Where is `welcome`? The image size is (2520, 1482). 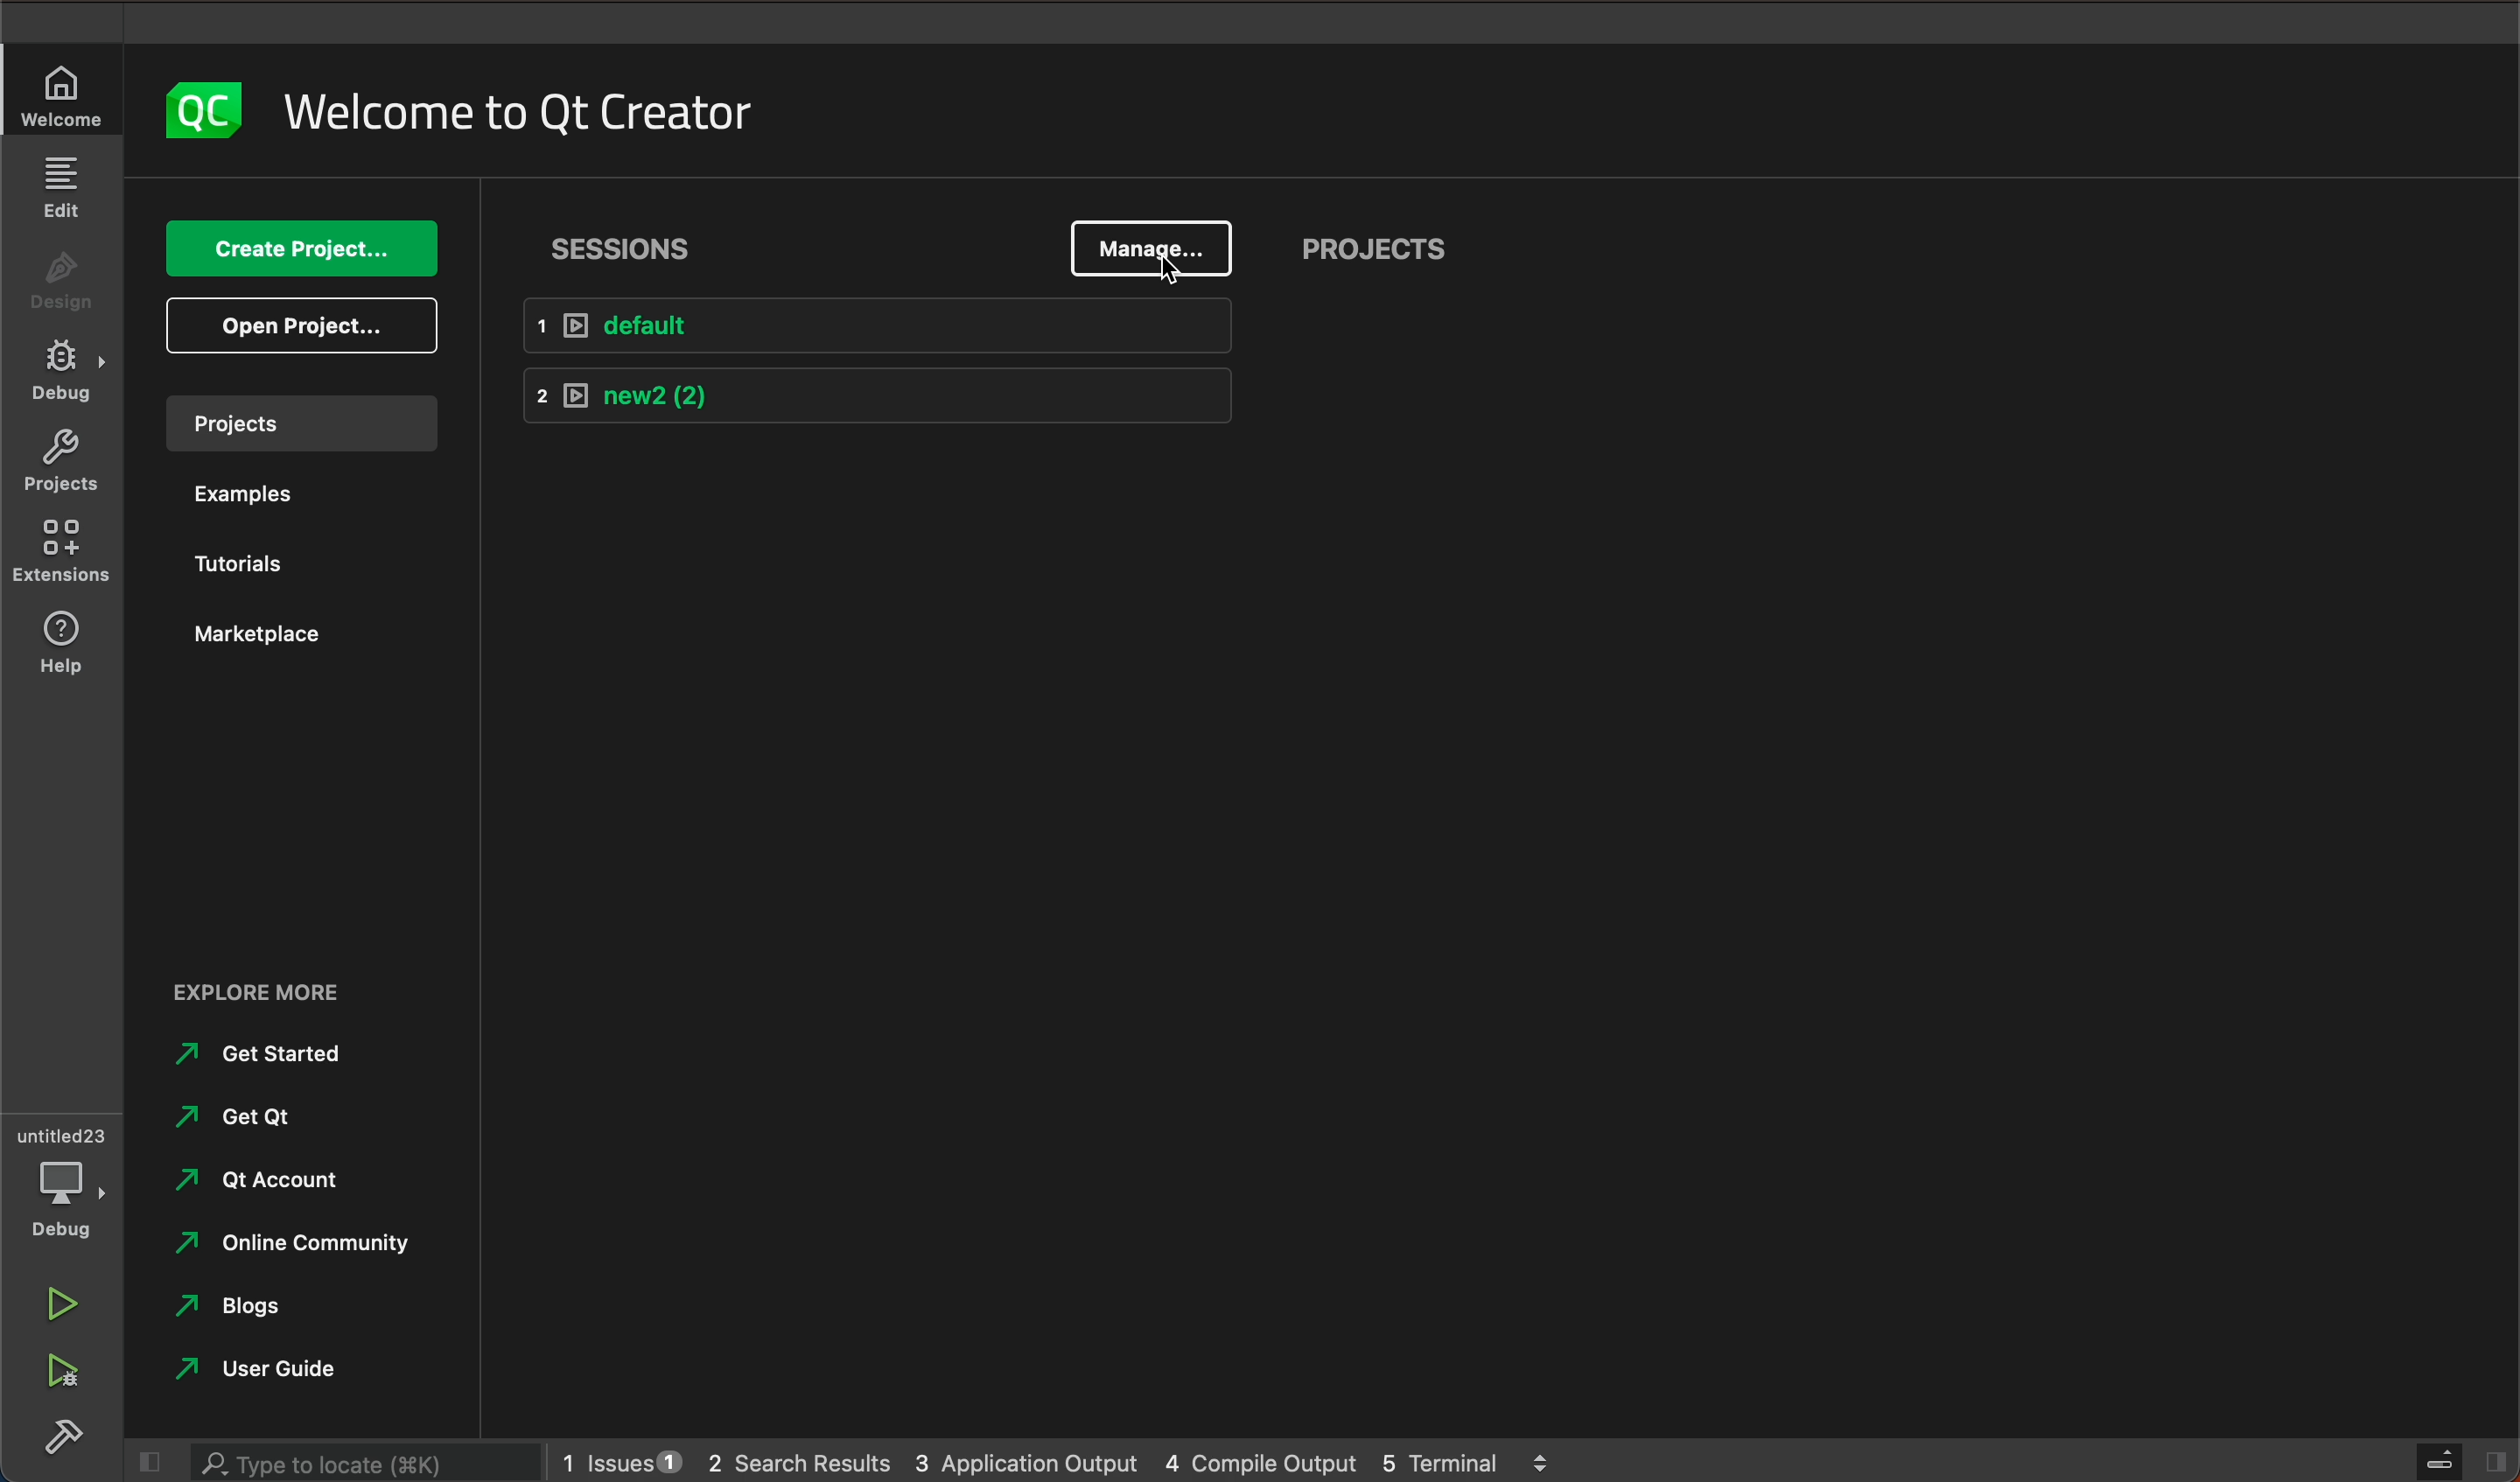 welcome is located at coordinates (522, 110).